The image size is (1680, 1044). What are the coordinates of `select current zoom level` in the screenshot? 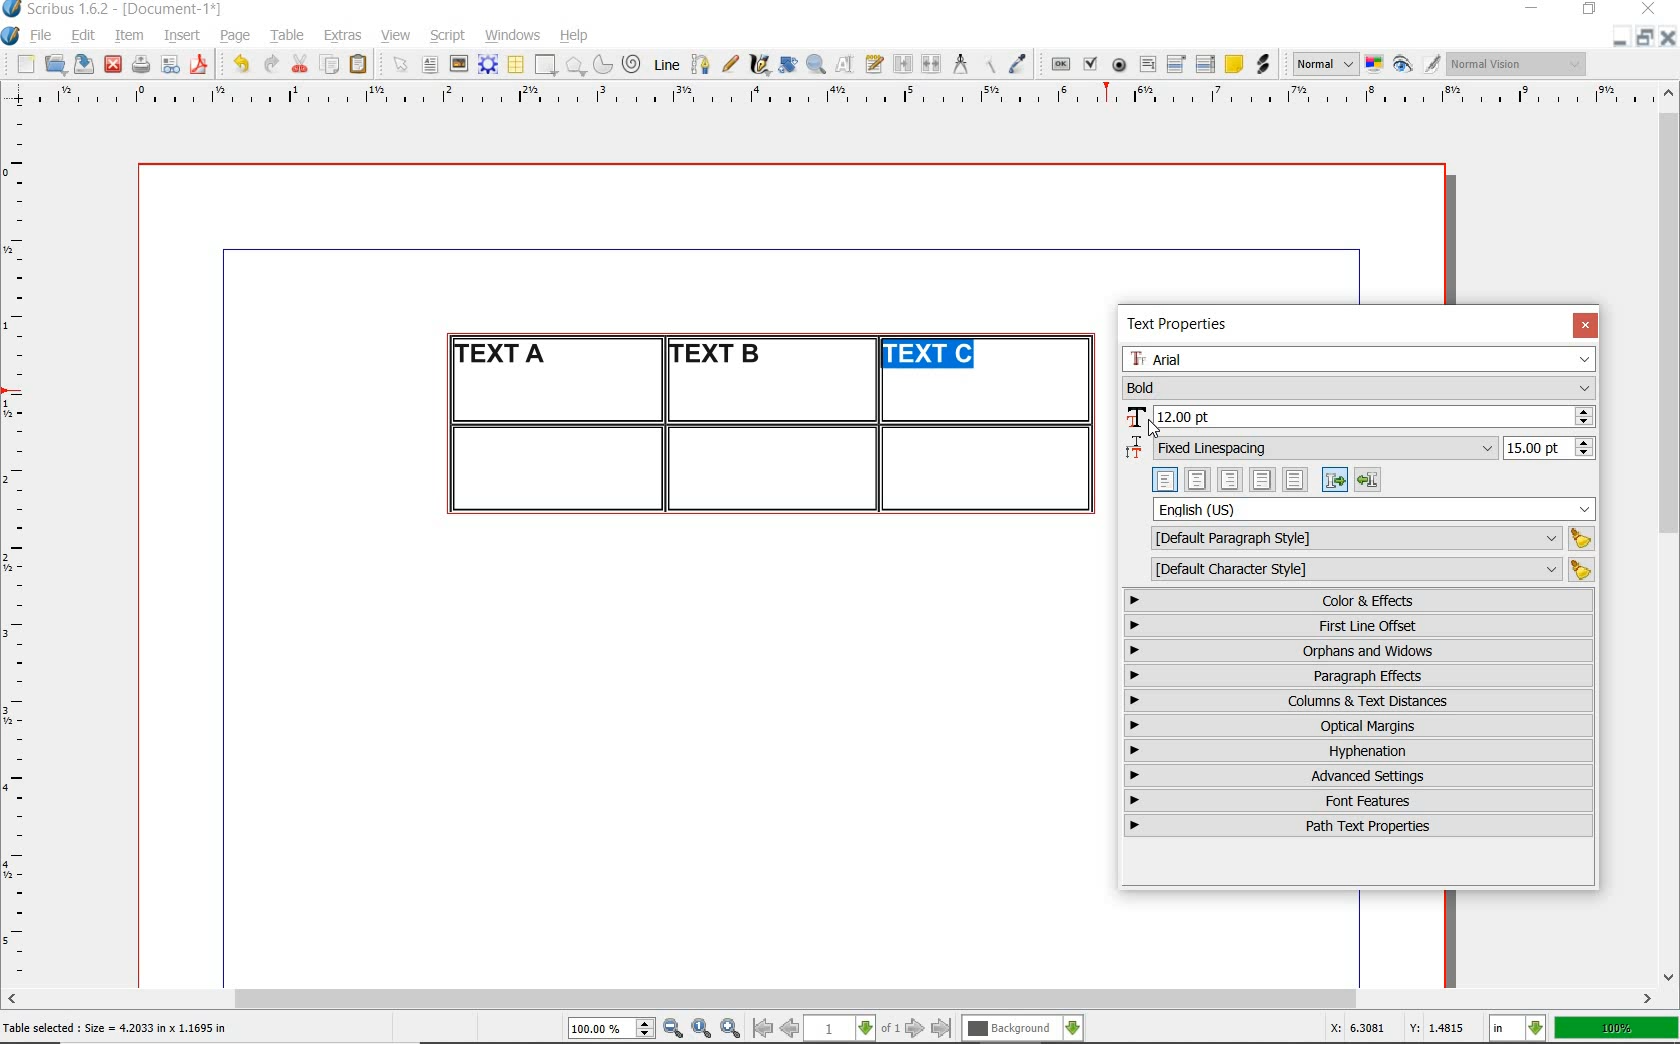 It's located at (612, 1028).